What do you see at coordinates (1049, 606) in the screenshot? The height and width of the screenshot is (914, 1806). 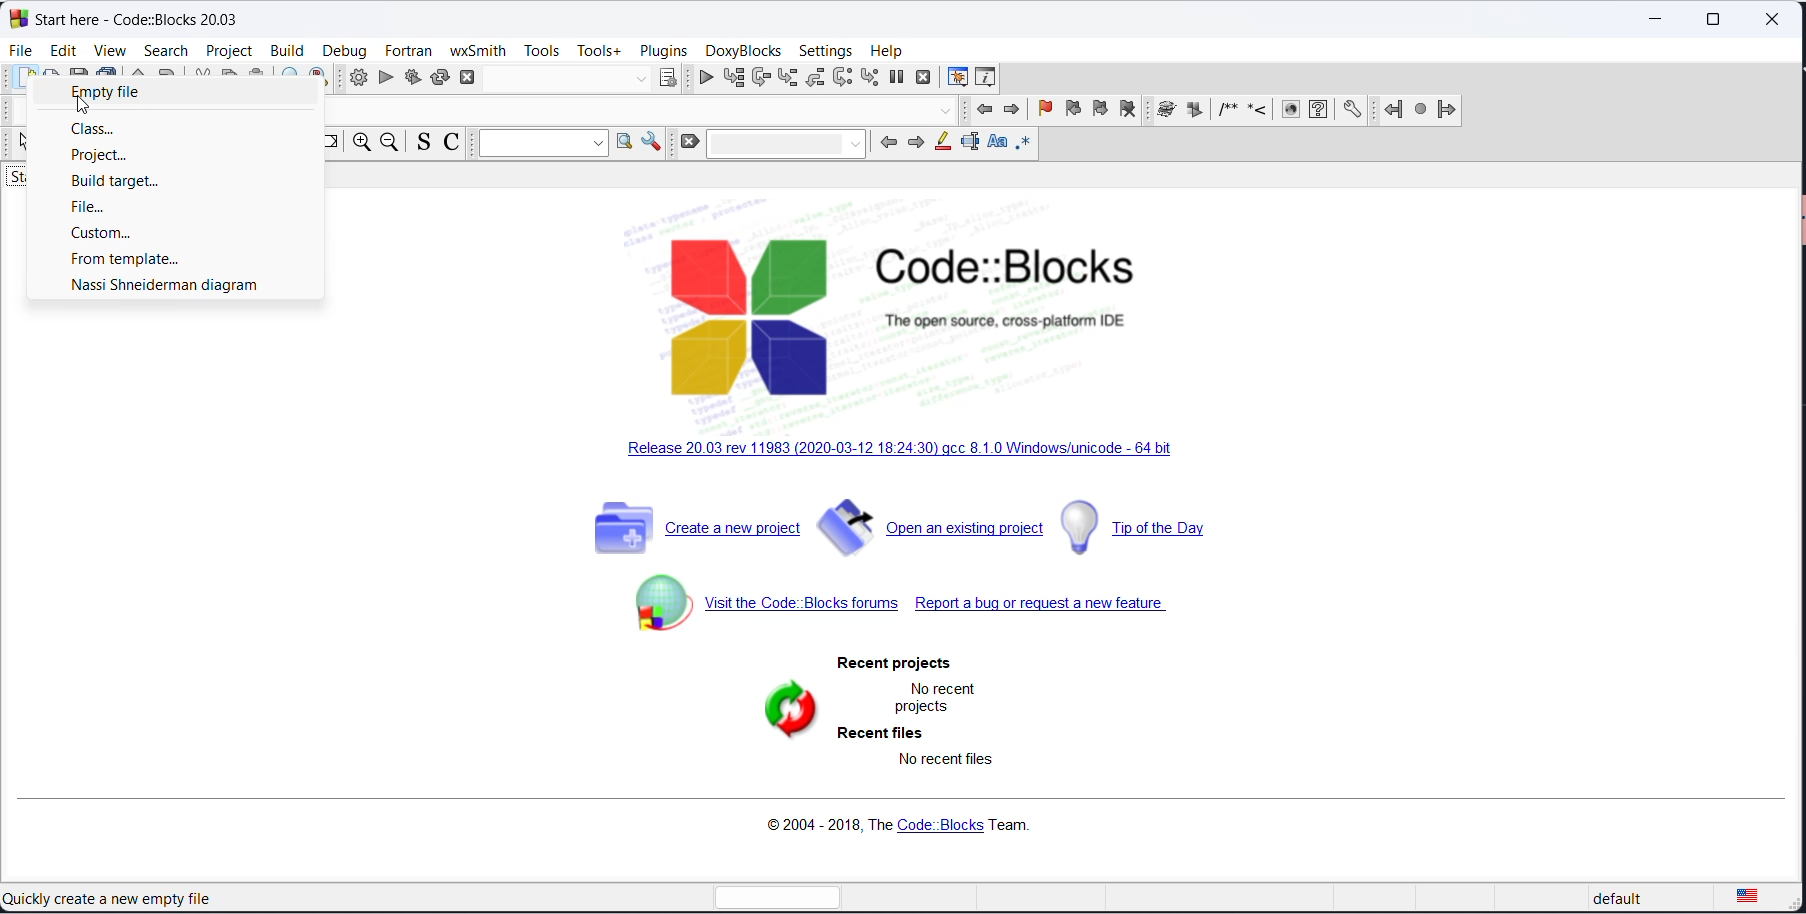 I see `Report a bug or request a new feature` at bounding box center [1049, 606].